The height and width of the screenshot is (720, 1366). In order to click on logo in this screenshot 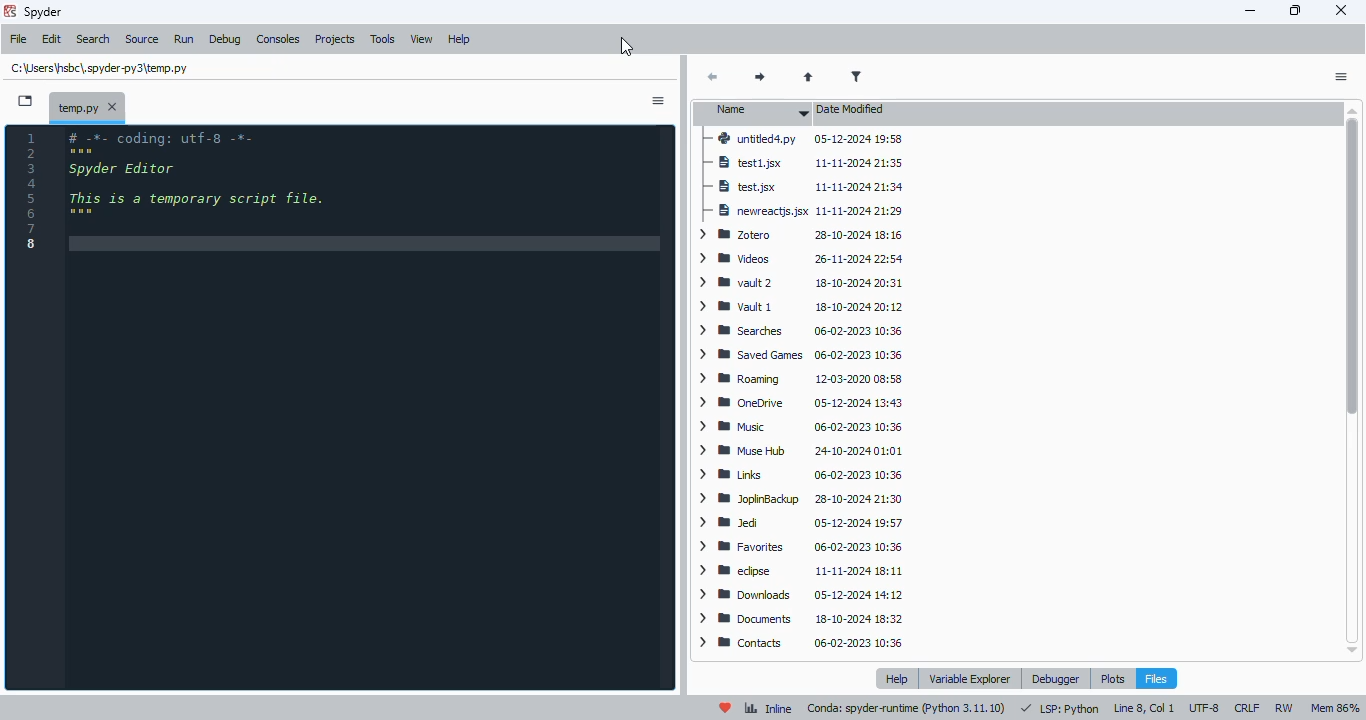, I will do `click(9, 11)`.